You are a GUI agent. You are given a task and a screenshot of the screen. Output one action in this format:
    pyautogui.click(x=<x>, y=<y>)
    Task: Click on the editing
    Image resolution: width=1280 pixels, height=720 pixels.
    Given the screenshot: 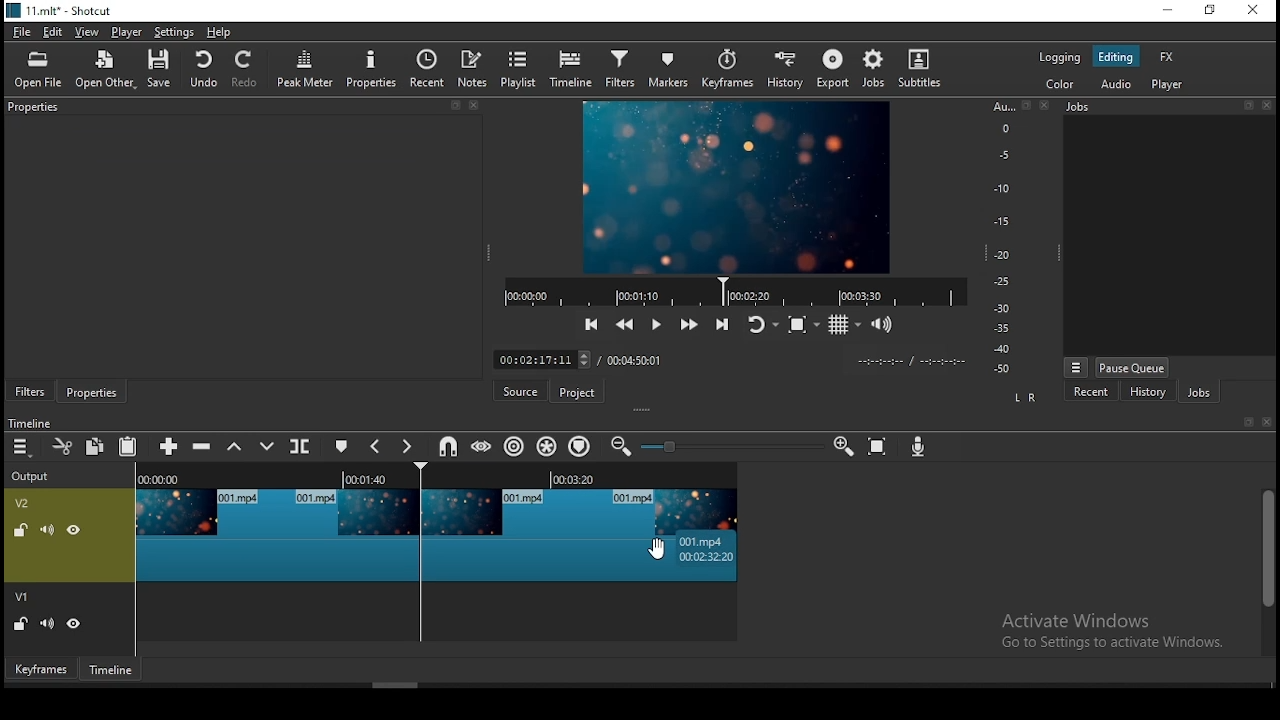 What is the action you would take?
    pyautogui.click(x=1115, y=57)
    